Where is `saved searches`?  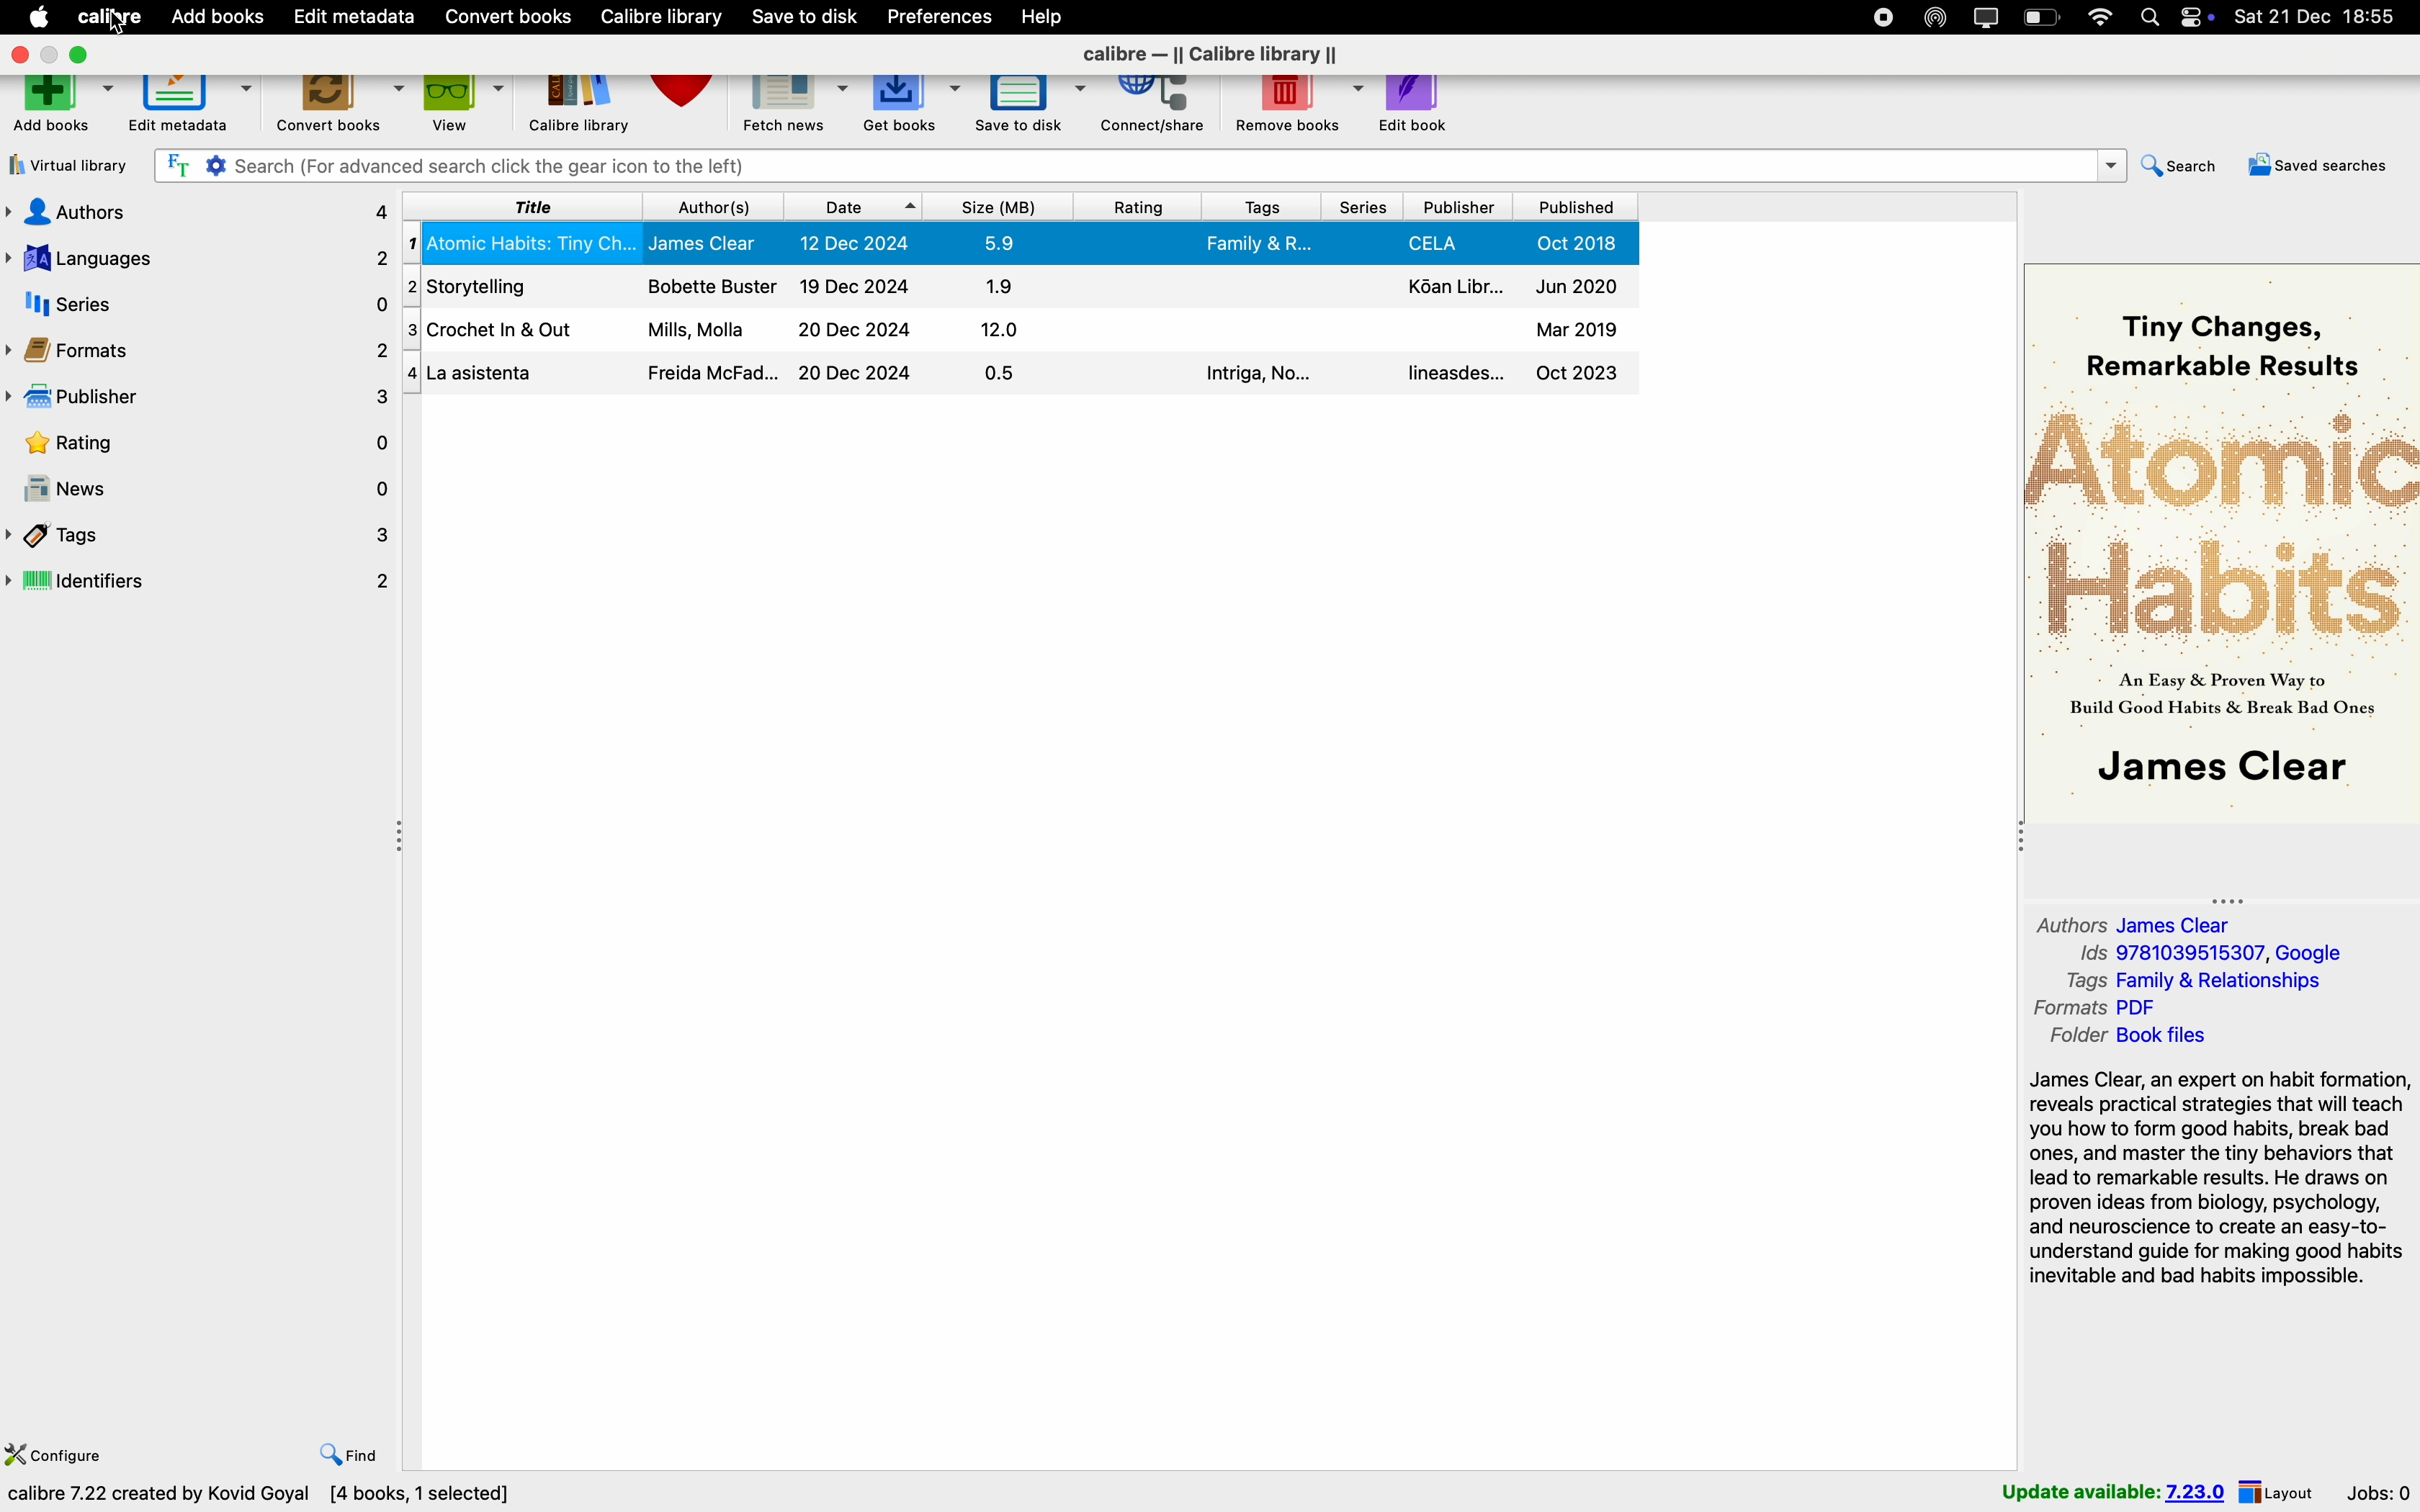
saved searches is located at coordinates (2315, 170).